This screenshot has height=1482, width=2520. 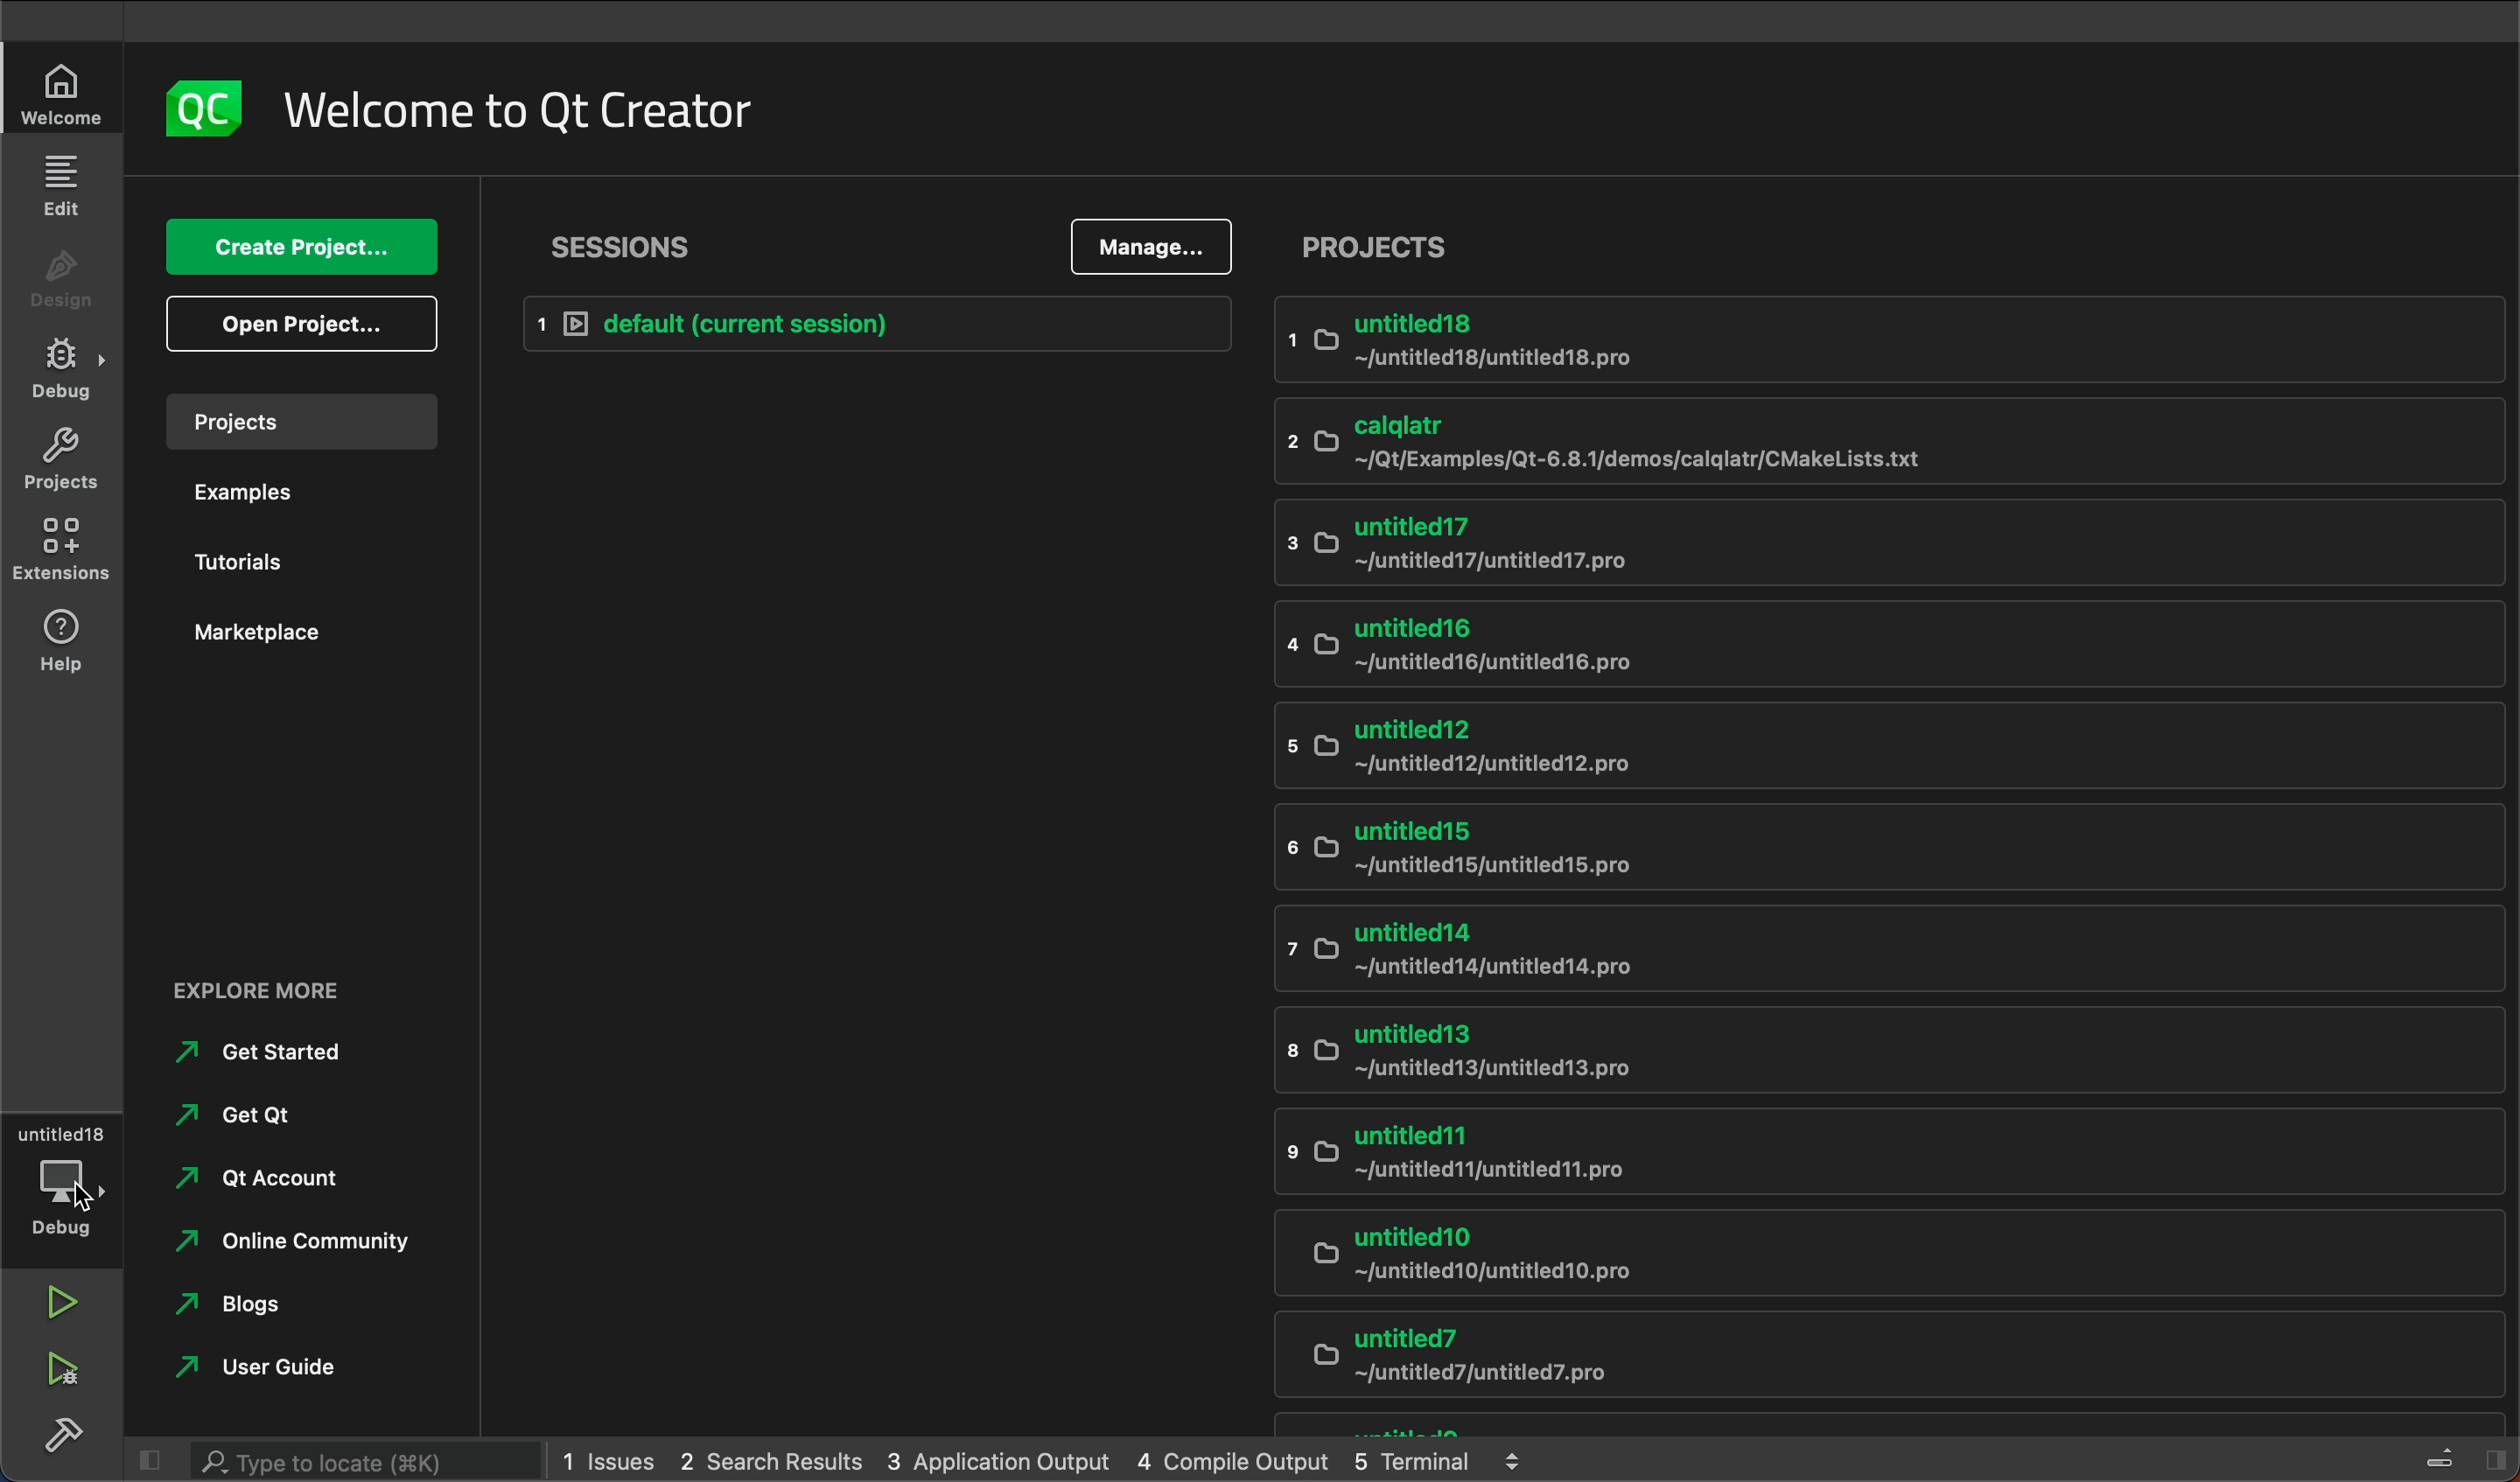 I want to click on examples, so click(x=297, y=497).